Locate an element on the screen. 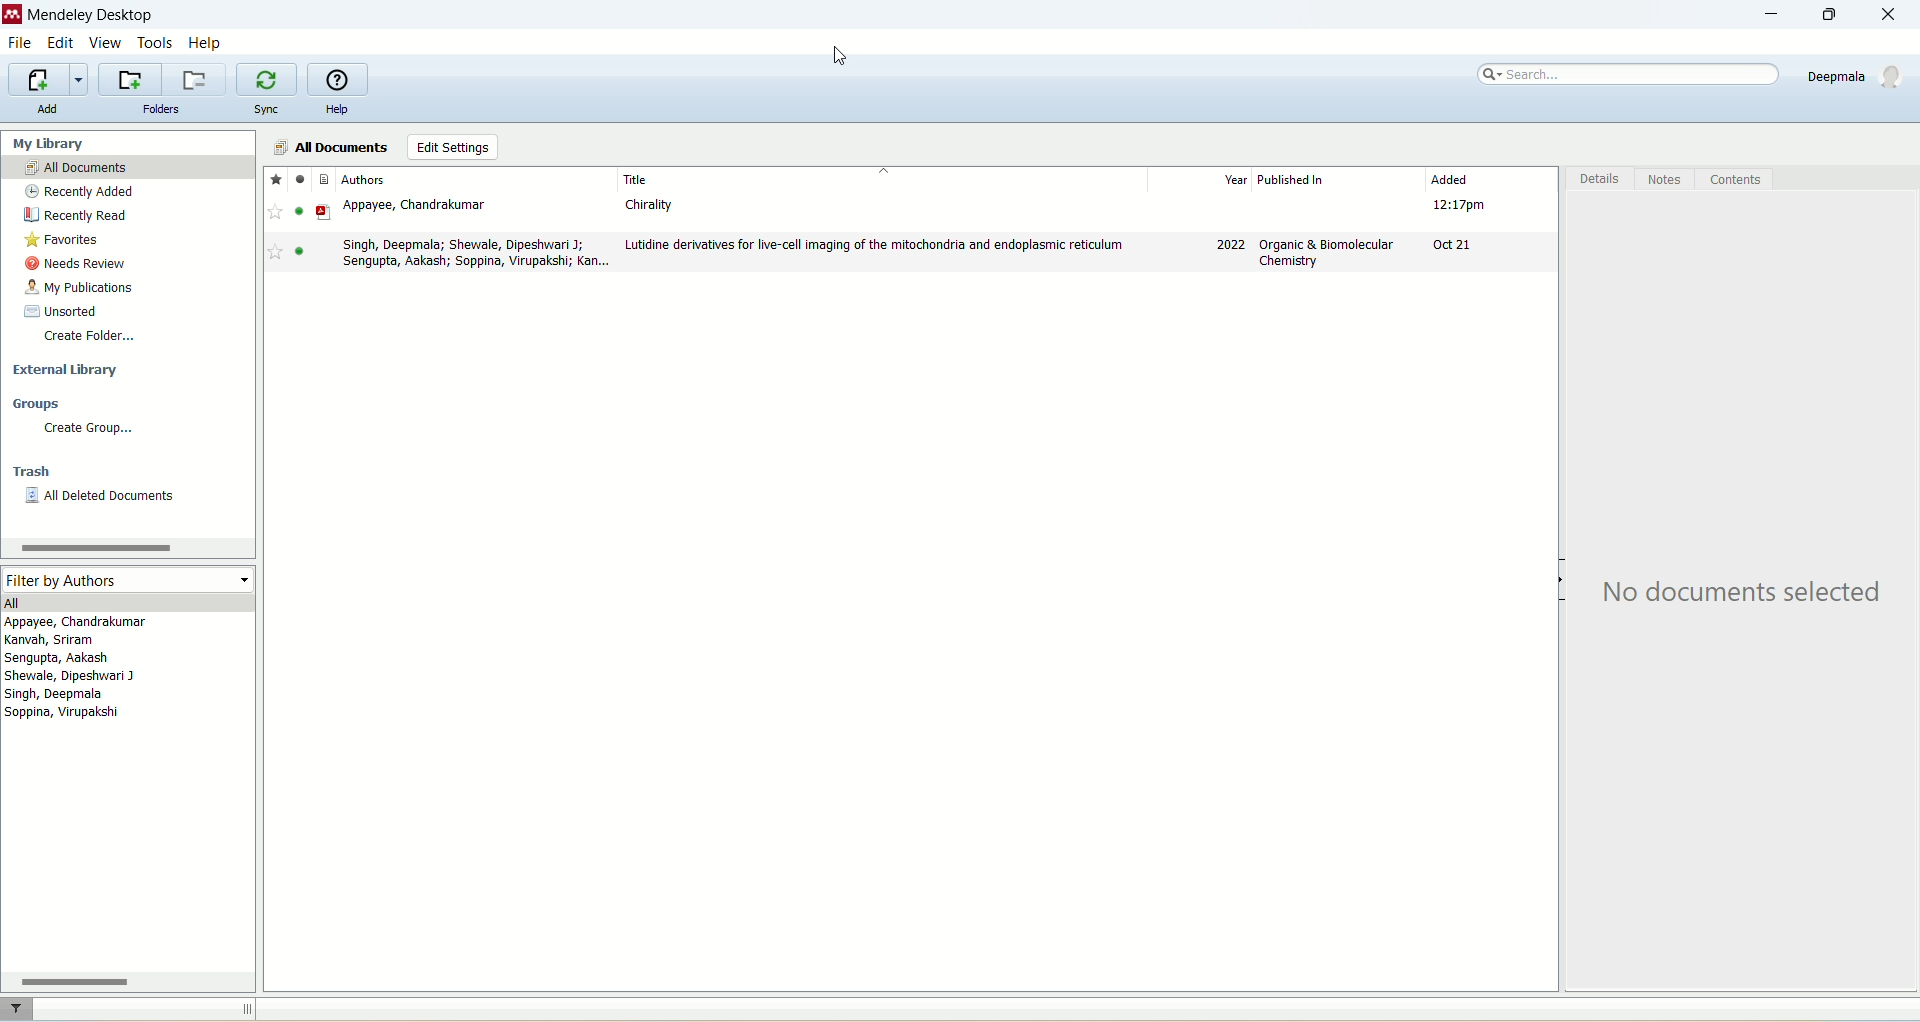 This screenshot has height=1022, width=1920. synchronize your library with mendeley web is located at coordinates (267, 79).